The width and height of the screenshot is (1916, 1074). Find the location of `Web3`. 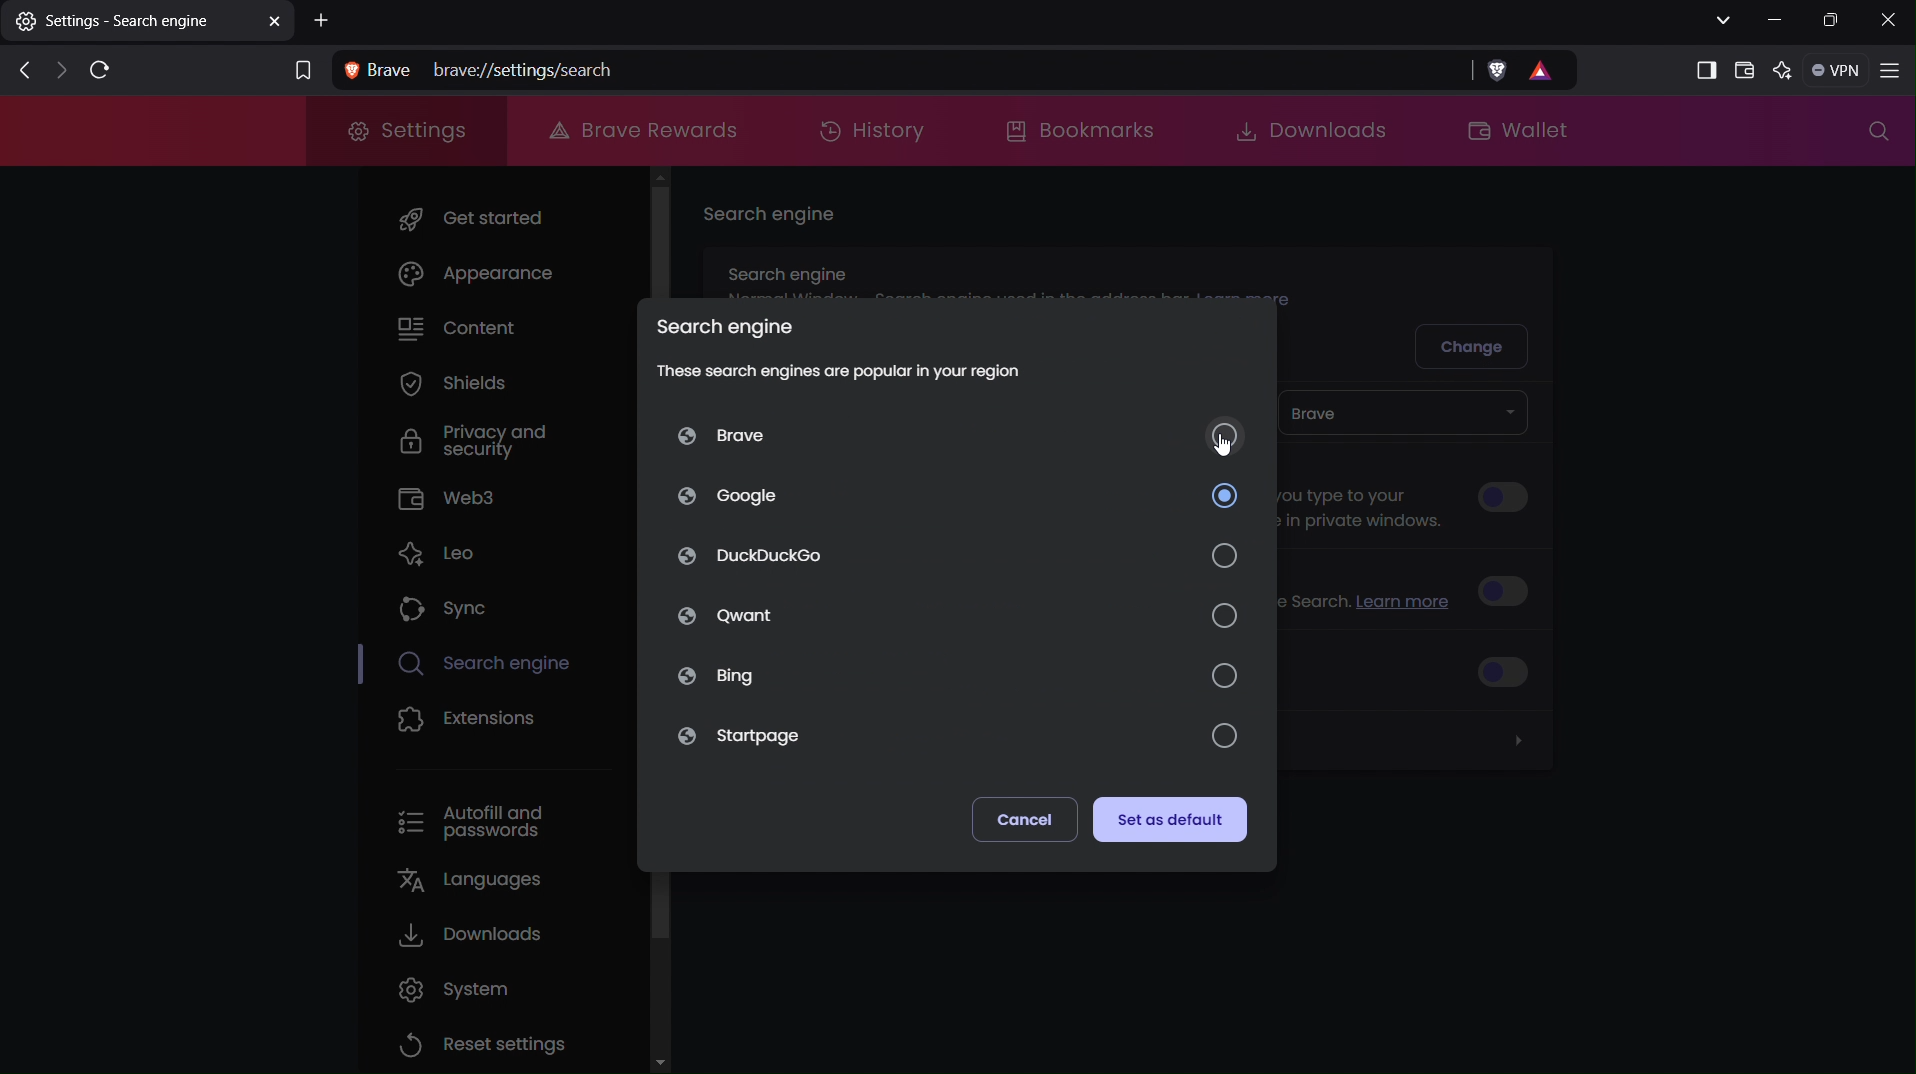

Web3 is located at coordinates (450, 498).